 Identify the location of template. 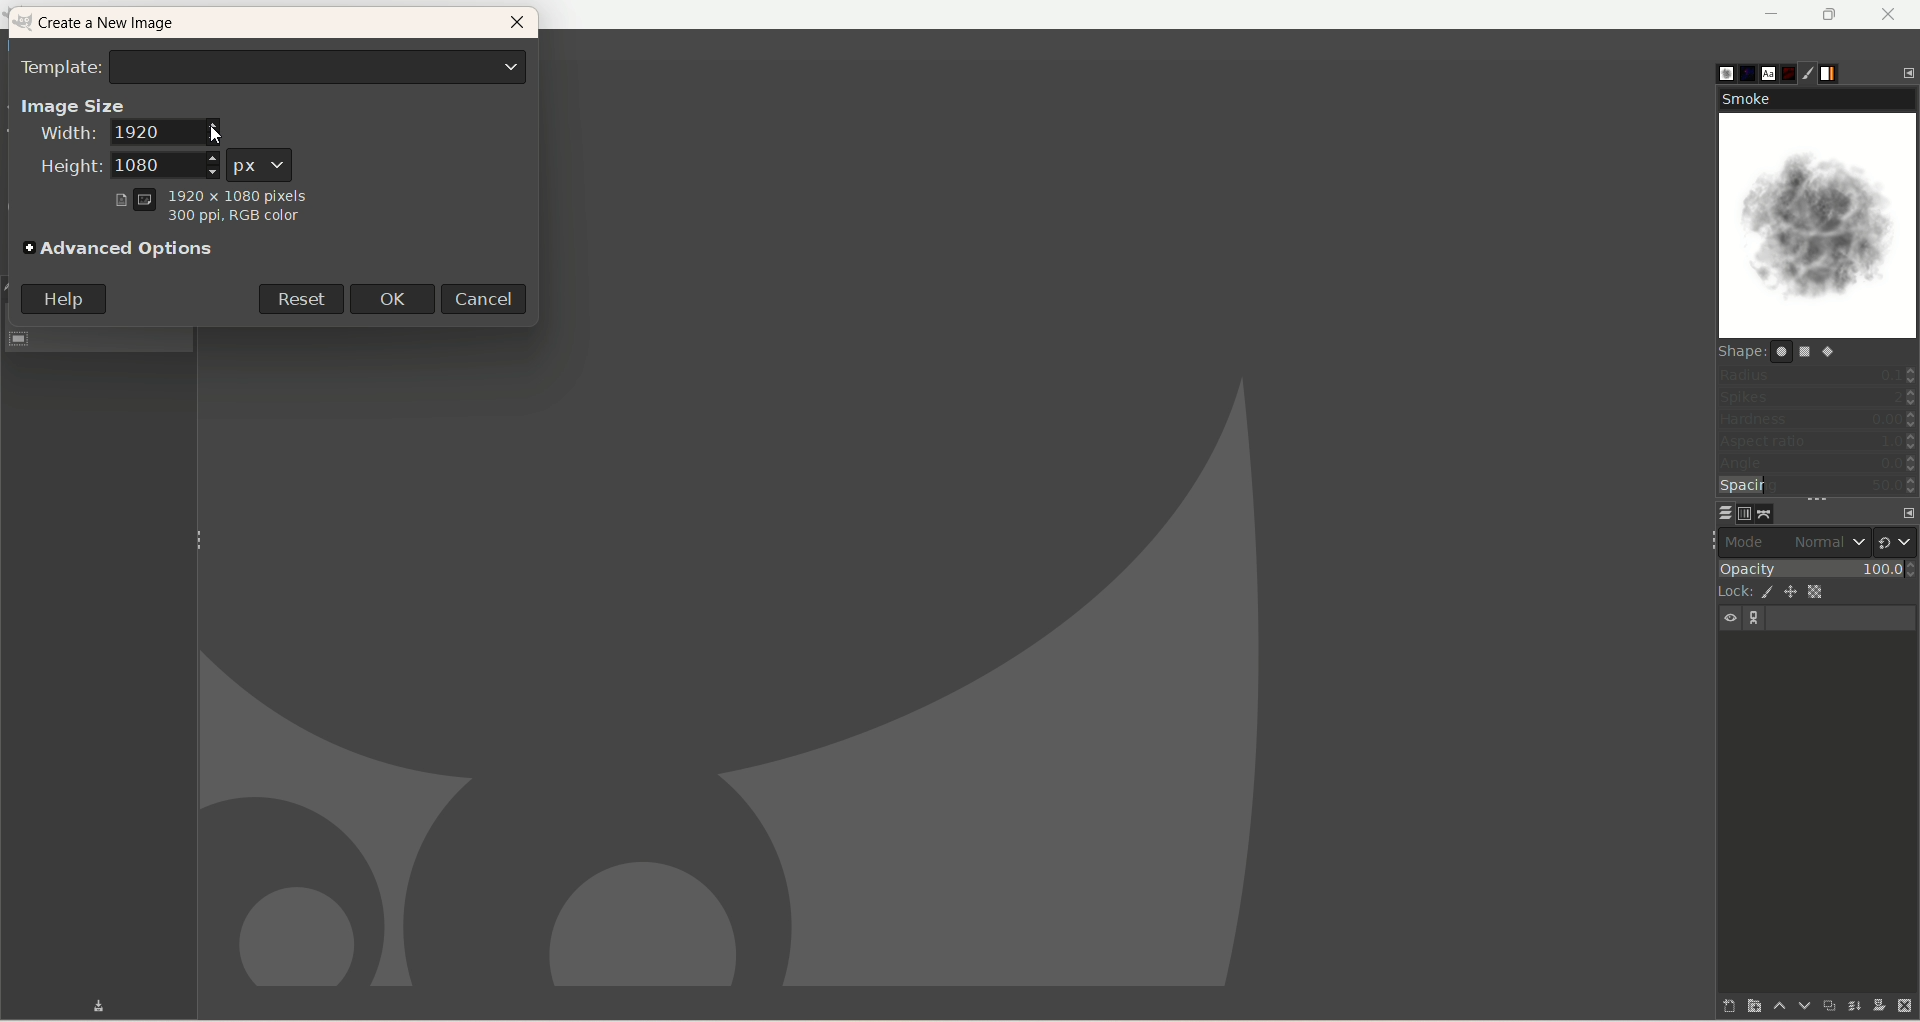
(275, 65).